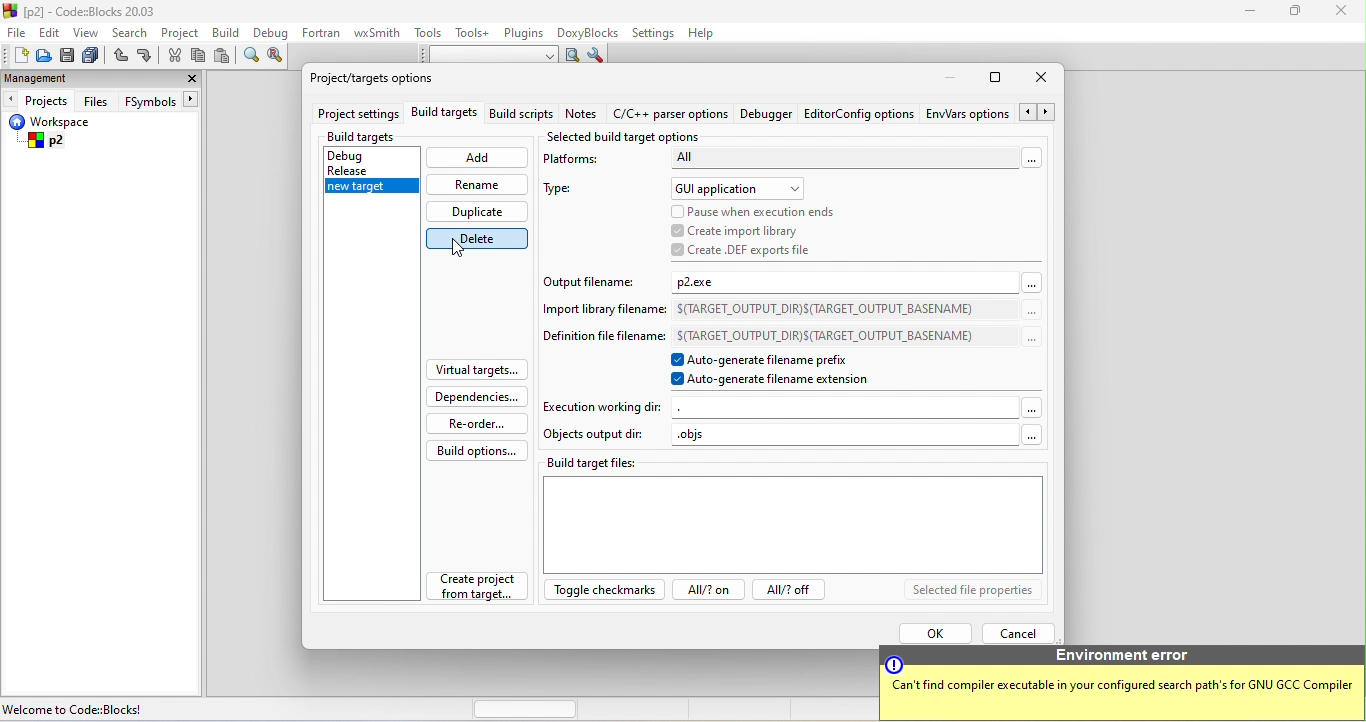 This screenshot has height=722, width=1366. Describe the element at coordinates (189, 78) in the screenshot. I see `close` at that location.